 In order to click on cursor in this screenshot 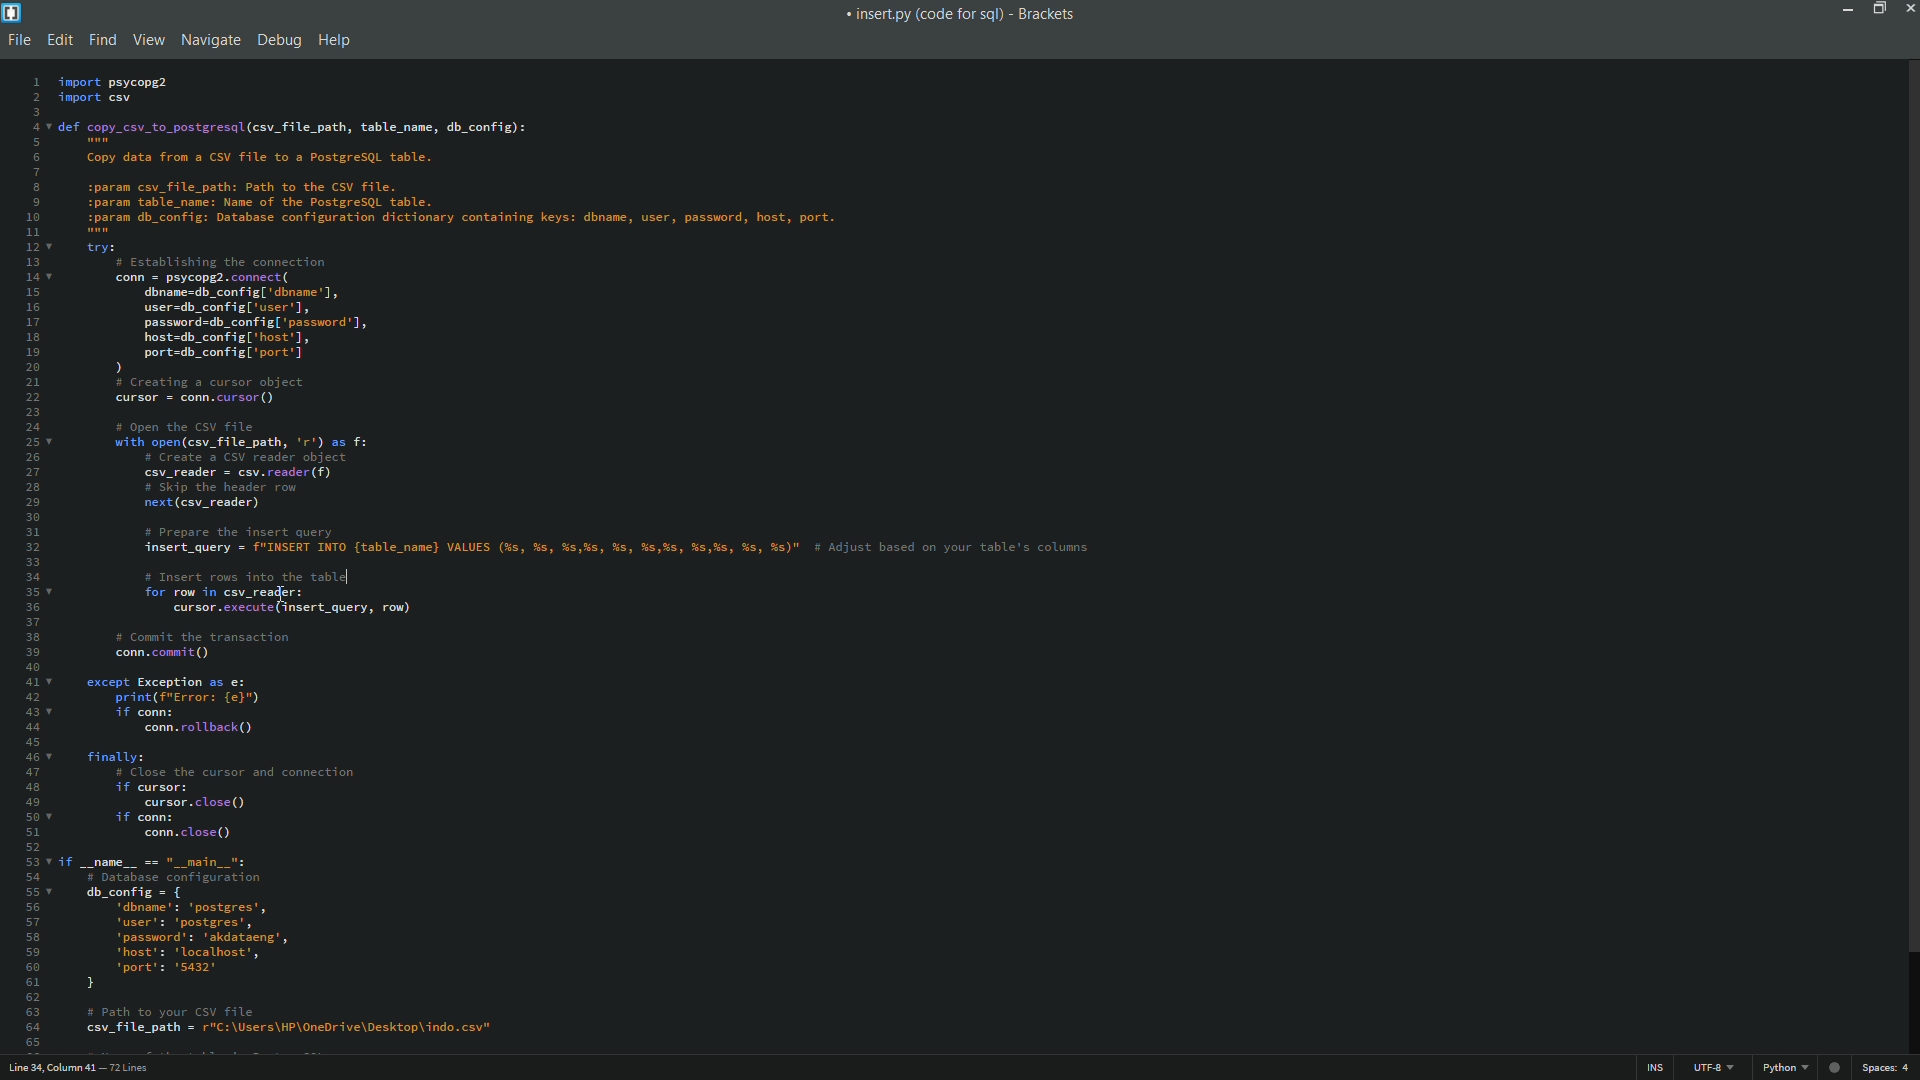, I will do `click(281, 595)`.